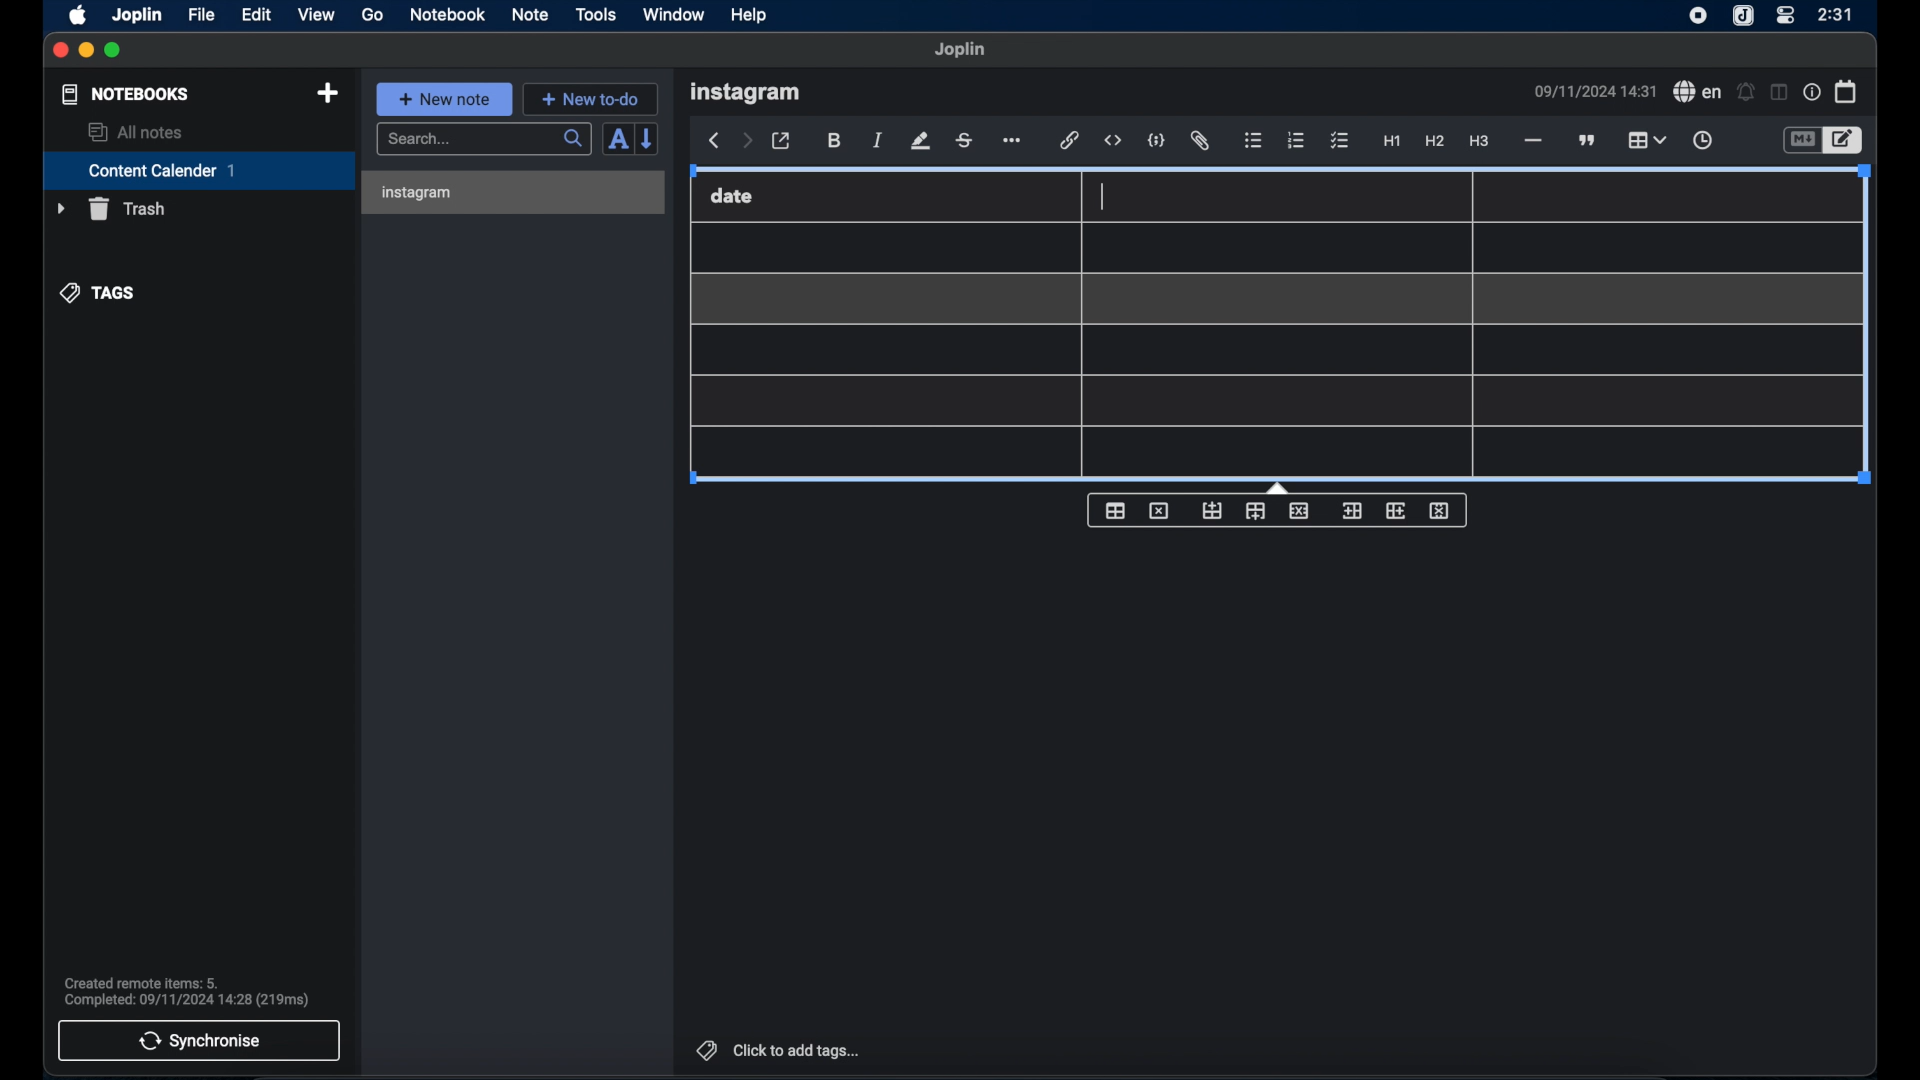 This screenshot has width=1920, height=1080. Describe the element at coordinates (779, 1050) in the screenshot. I see `click to add tags` at that location.